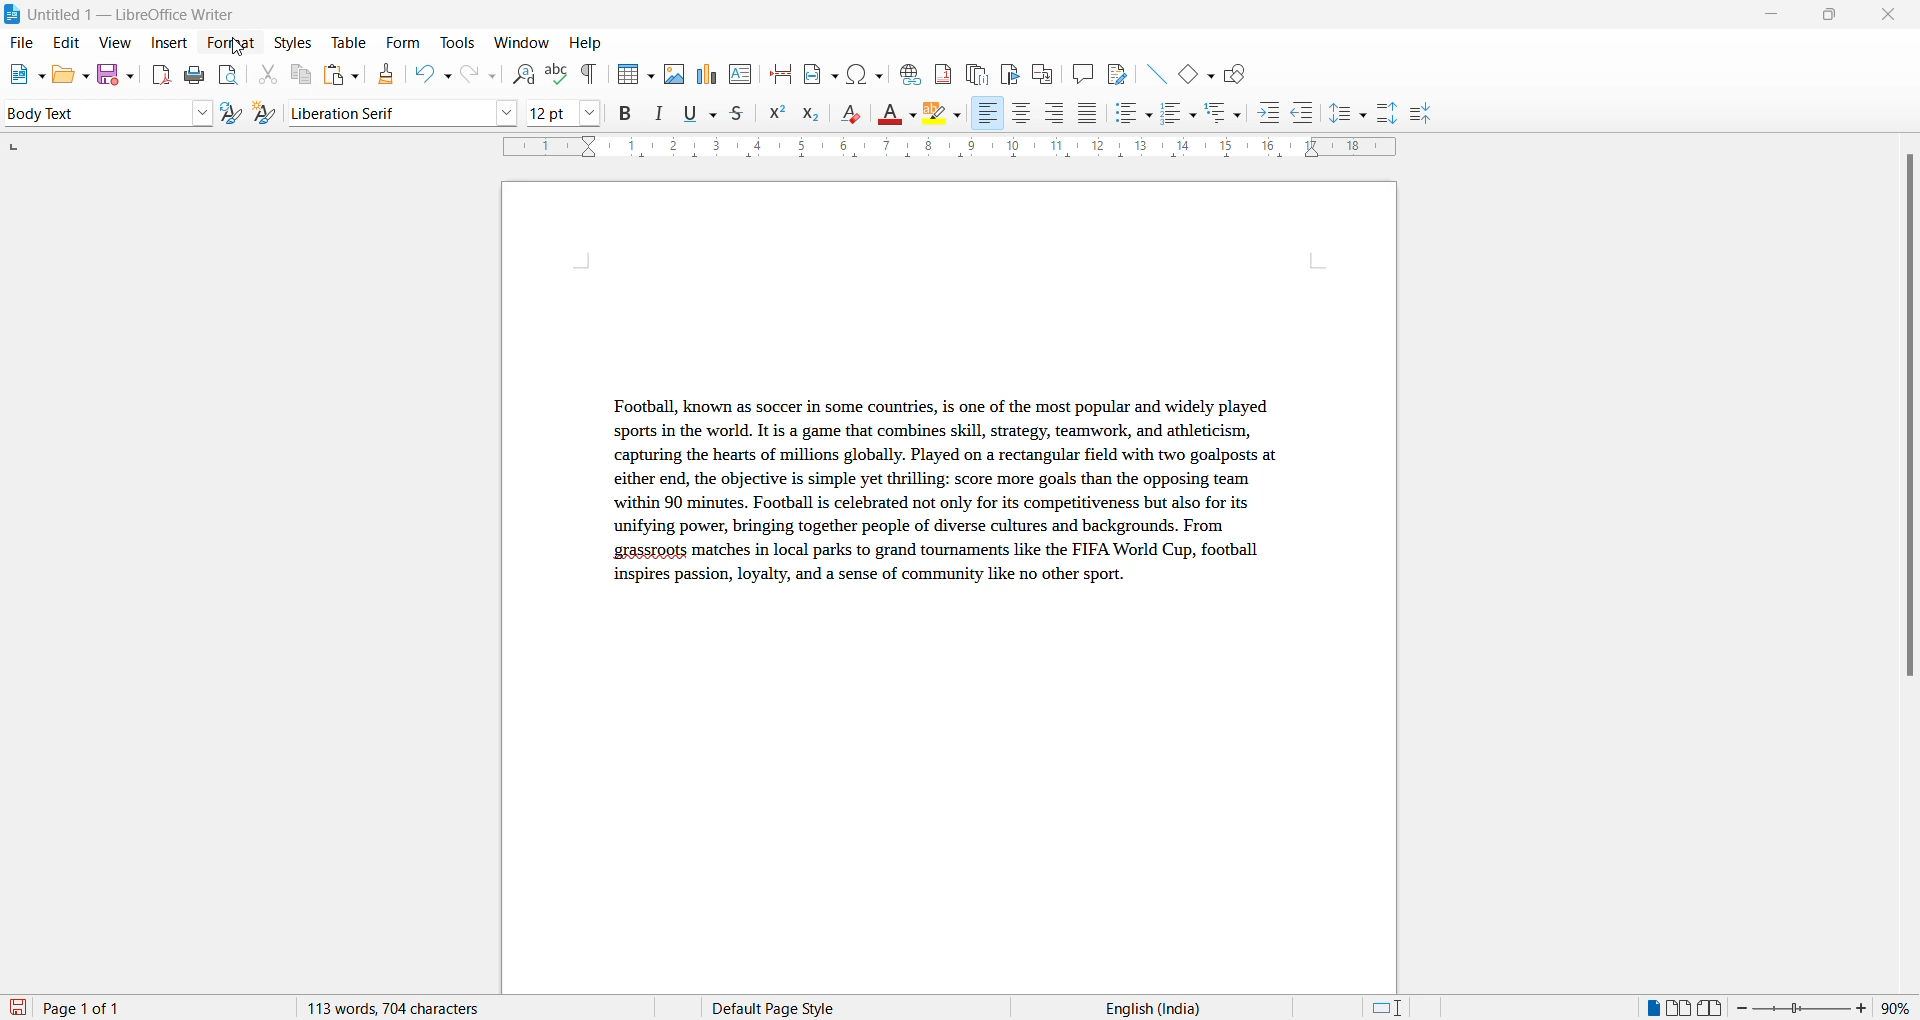  I want to click on style, so click(92, 112).